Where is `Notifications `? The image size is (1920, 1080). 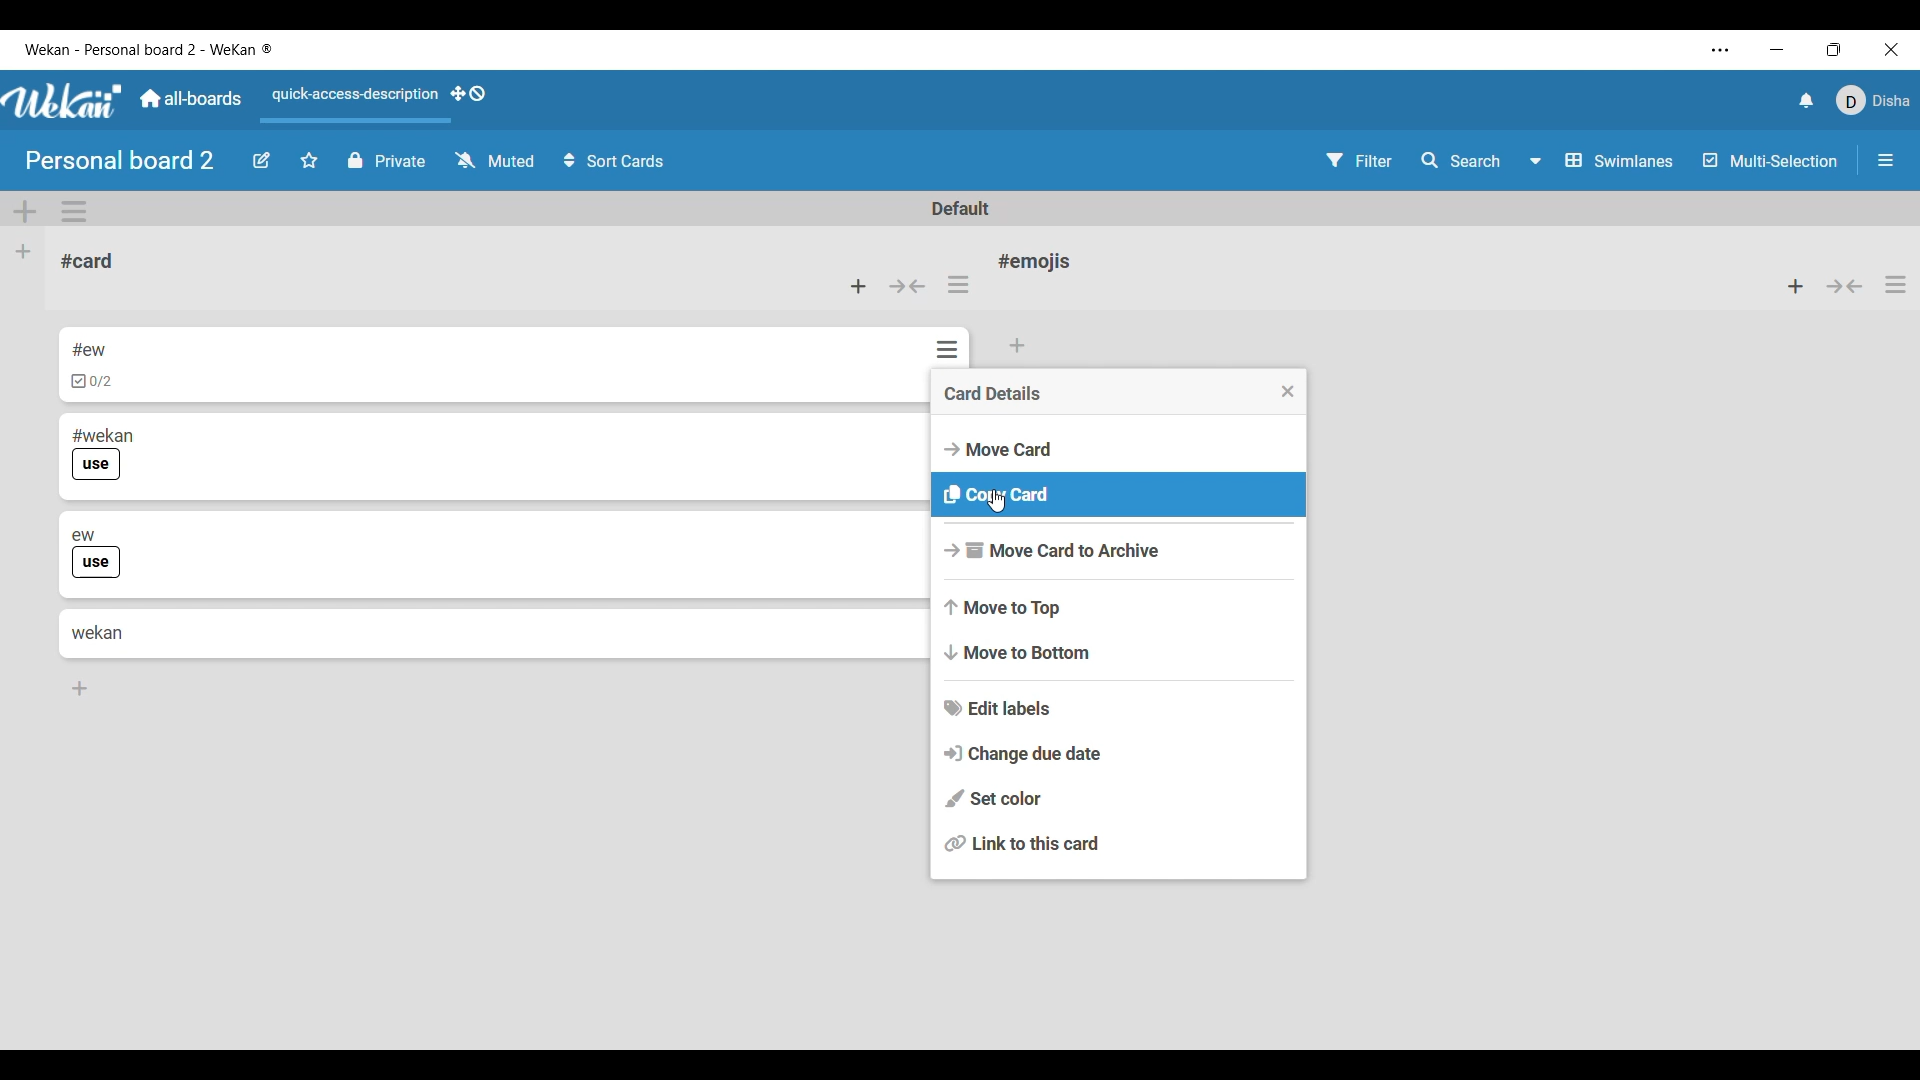 Notifications  is located at coordinates (1806, 100).